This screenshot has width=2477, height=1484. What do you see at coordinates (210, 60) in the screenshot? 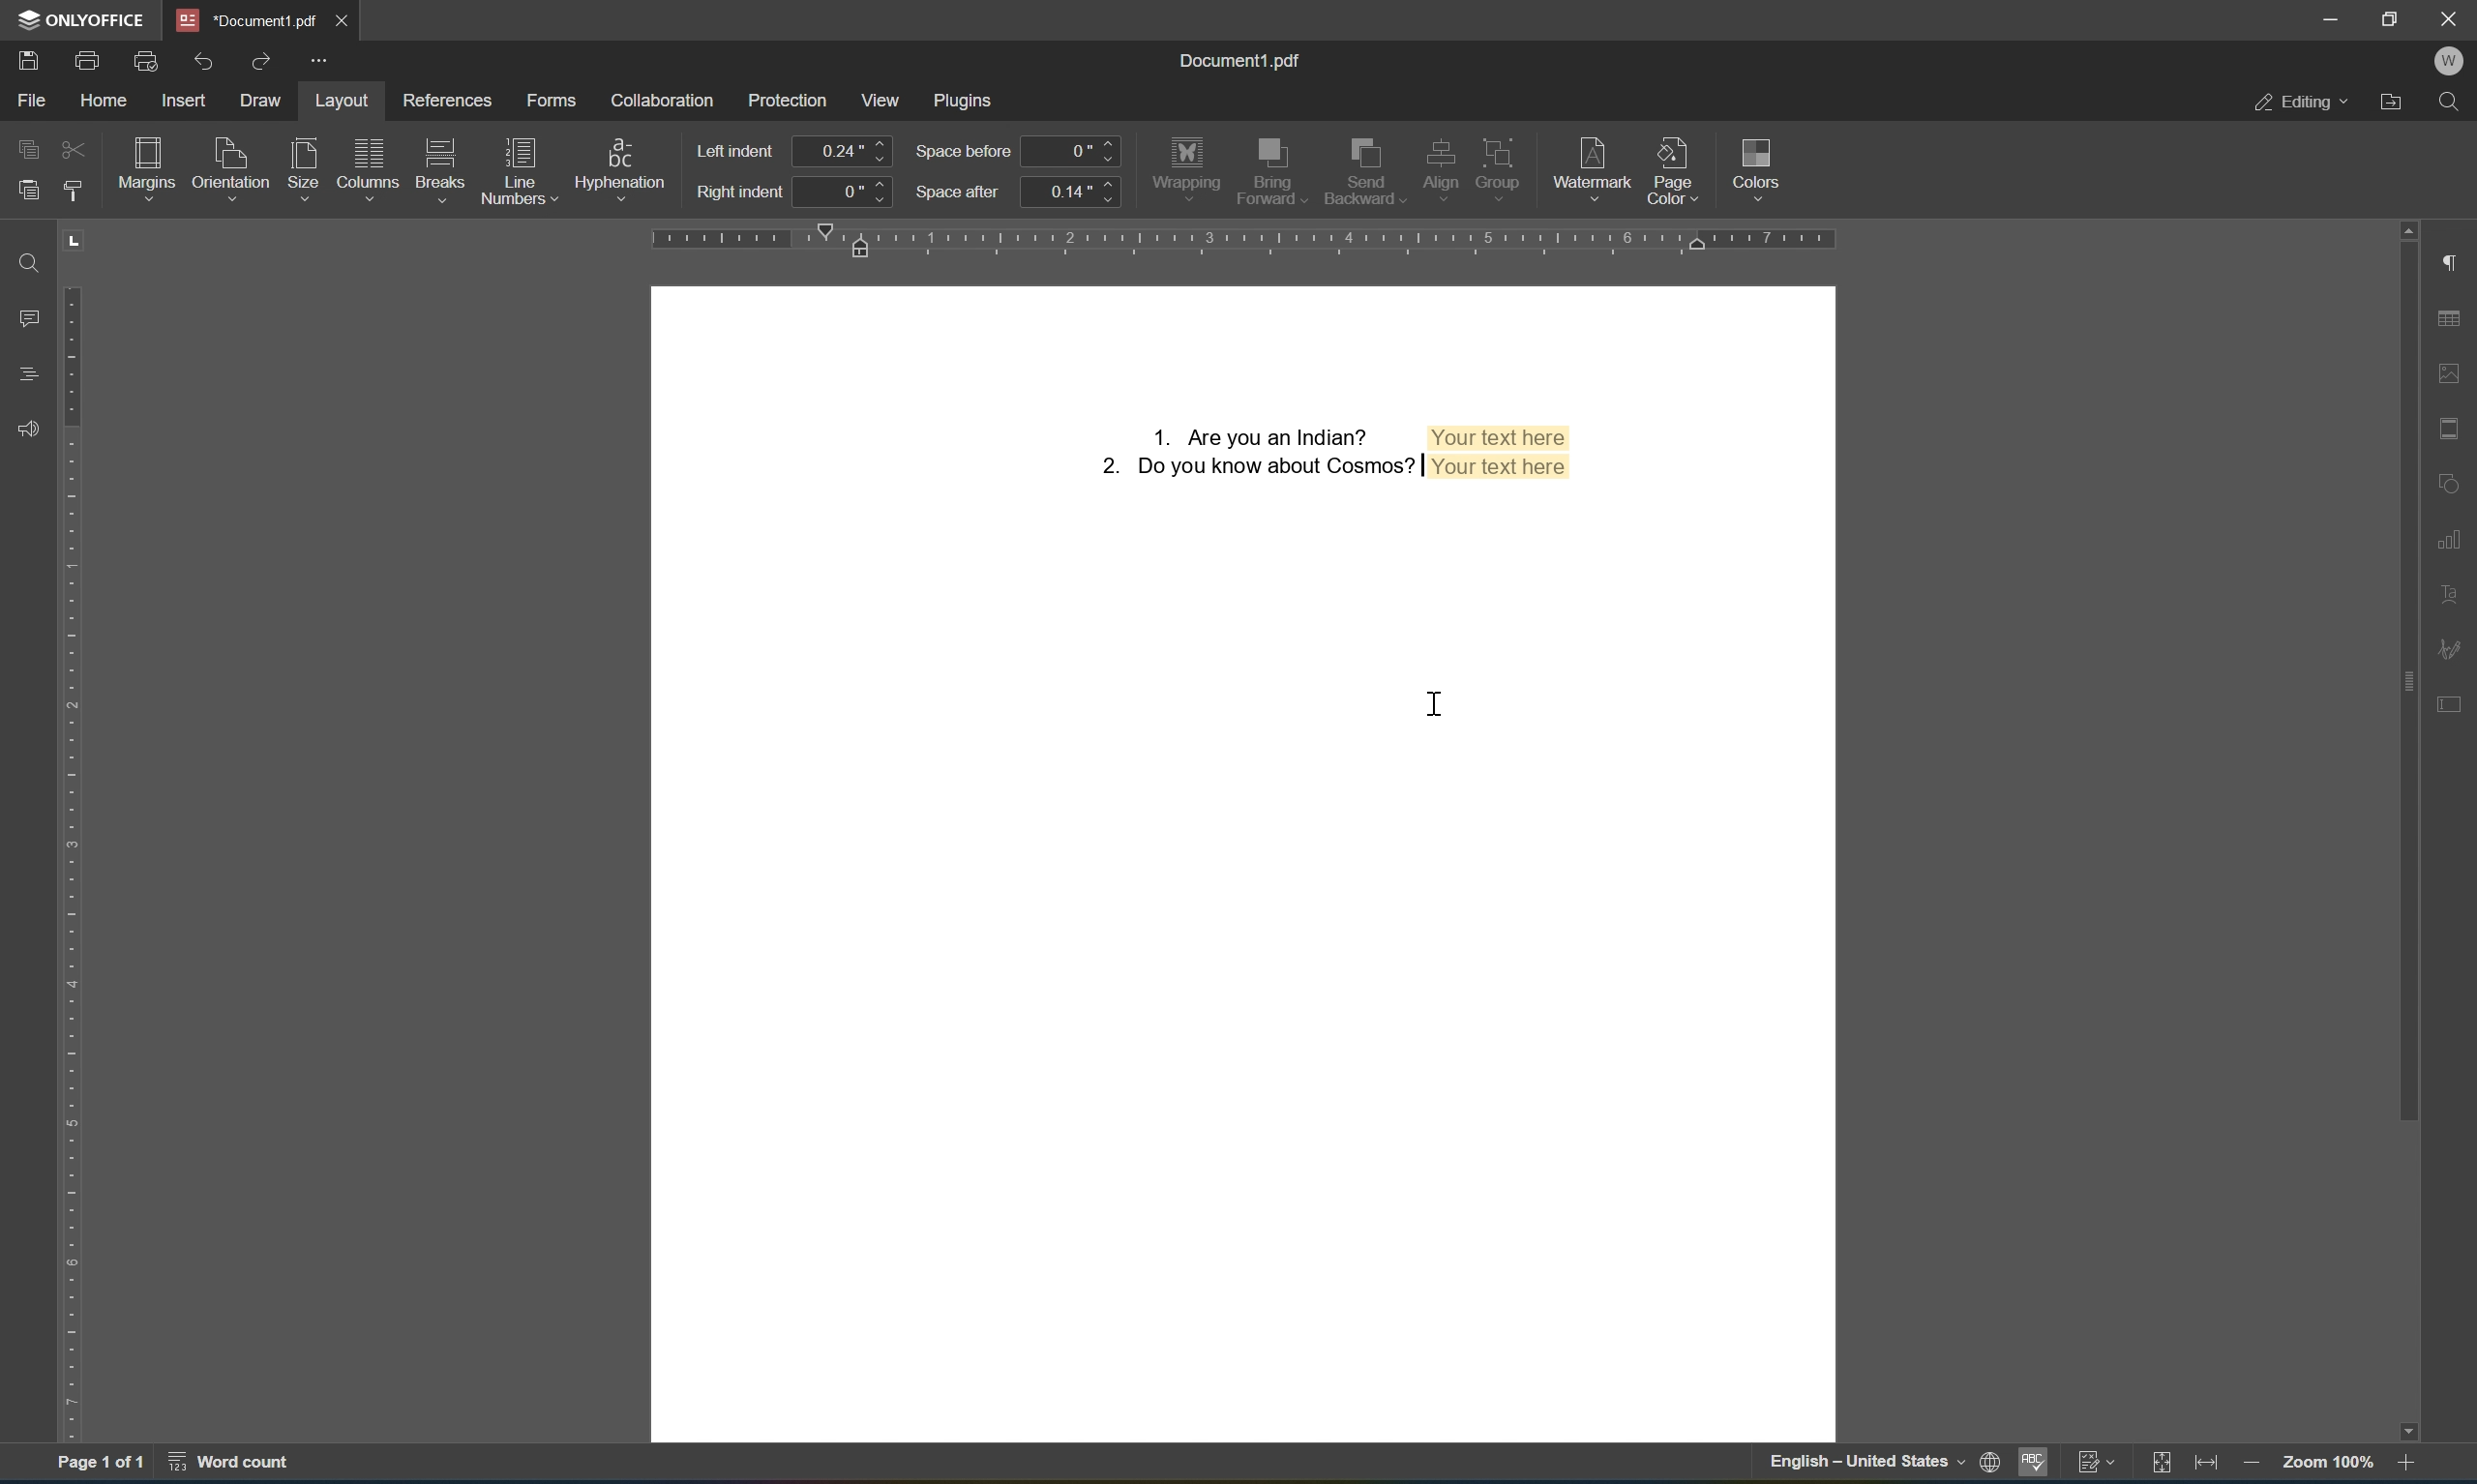
I see `undo` at bounding box center [210, 60].